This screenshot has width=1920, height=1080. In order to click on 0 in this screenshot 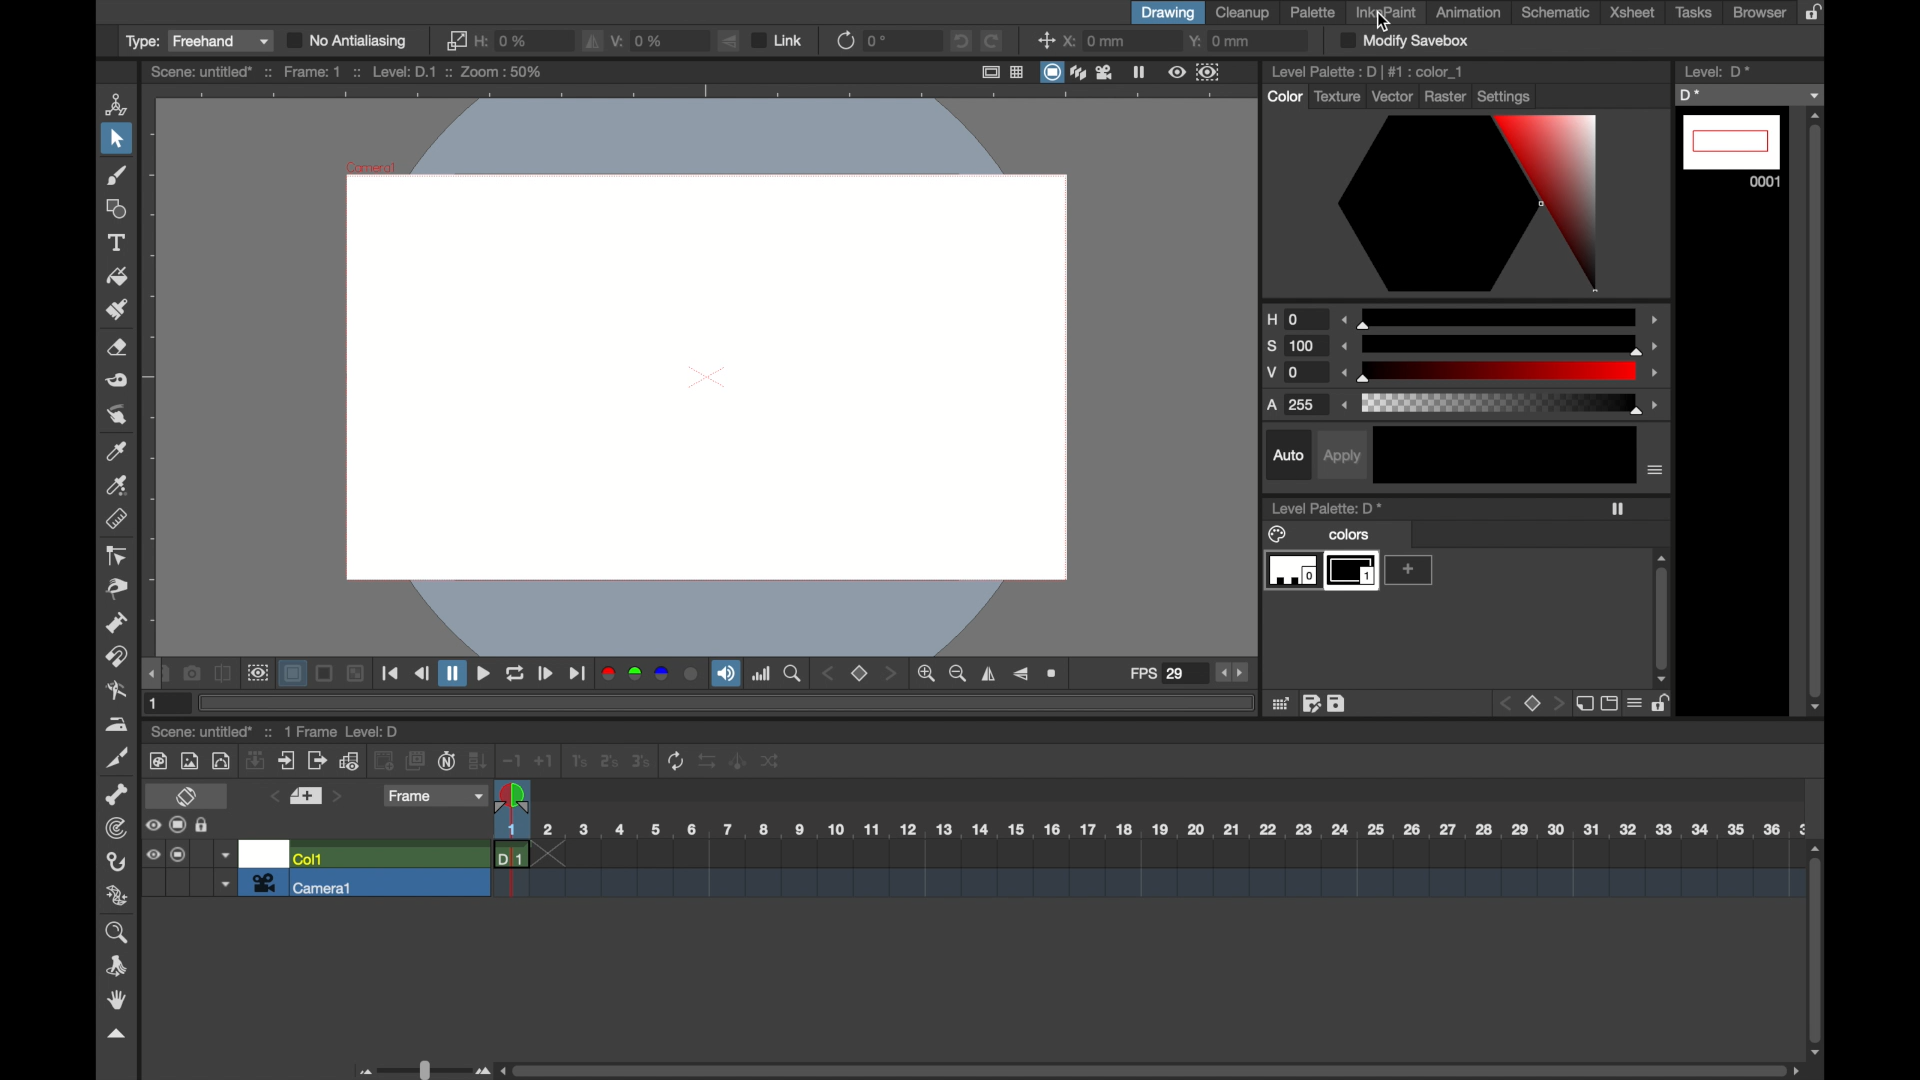, I will do `click(503, 41)`.